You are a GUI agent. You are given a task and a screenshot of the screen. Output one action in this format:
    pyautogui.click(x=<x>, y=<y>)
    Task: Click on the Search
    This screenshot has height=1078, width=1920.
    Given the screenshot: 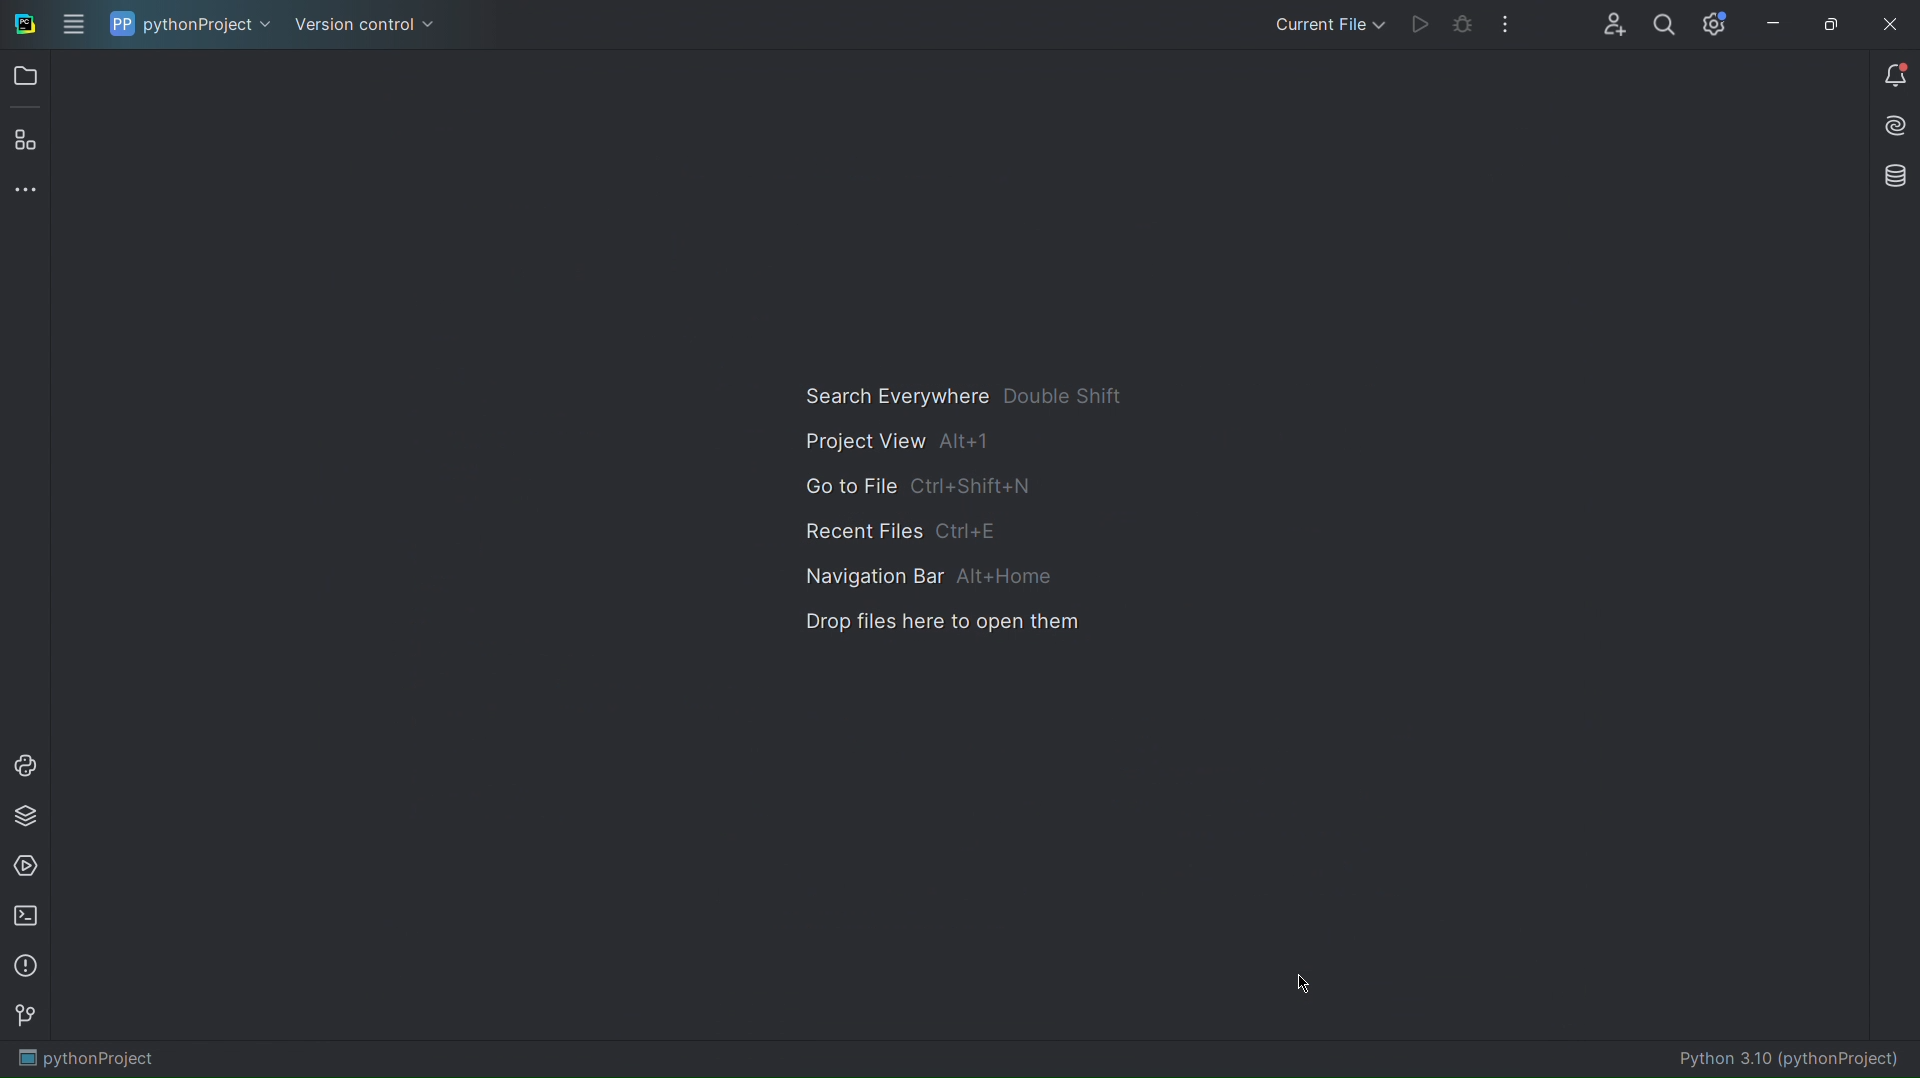 What is the action you would take?
    pyautogui.click(x=1665, y=22)
    